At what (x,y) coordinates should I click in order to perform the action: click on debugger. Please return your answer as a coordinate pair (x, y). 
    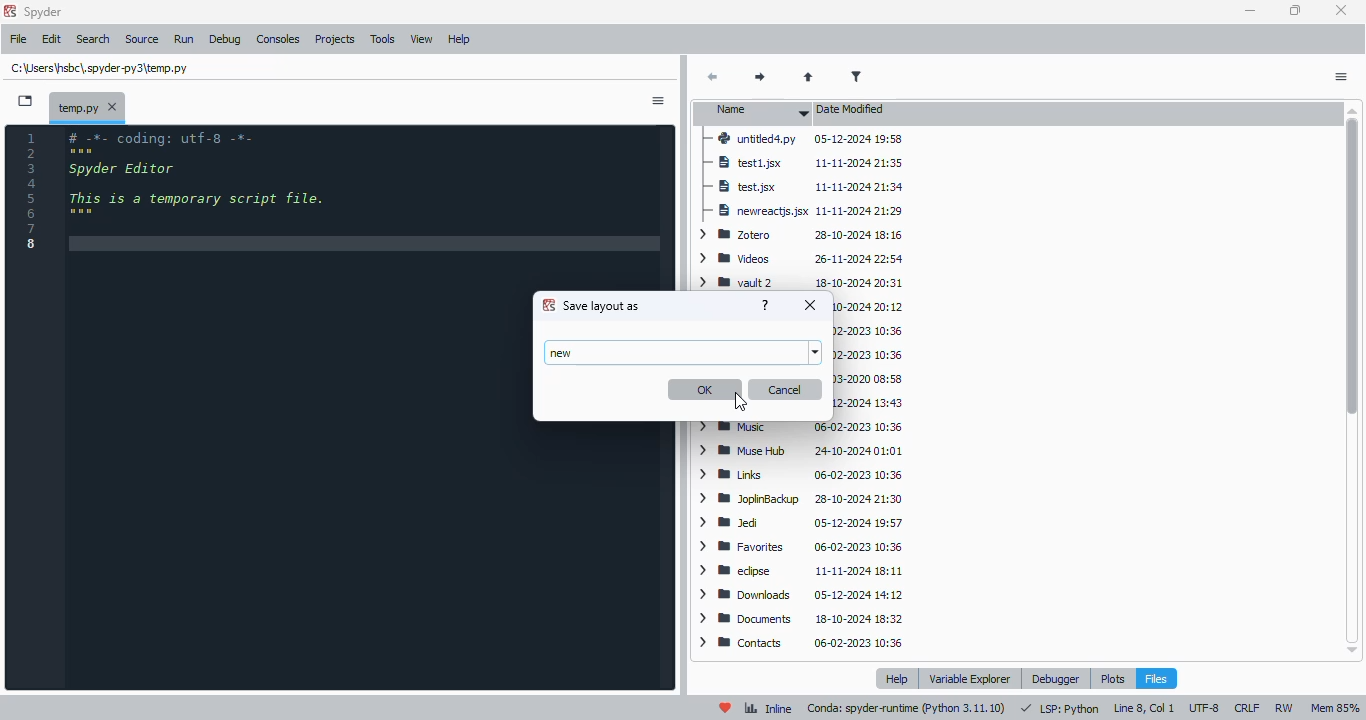
    Looking at the image, I should click on (1056, 679).